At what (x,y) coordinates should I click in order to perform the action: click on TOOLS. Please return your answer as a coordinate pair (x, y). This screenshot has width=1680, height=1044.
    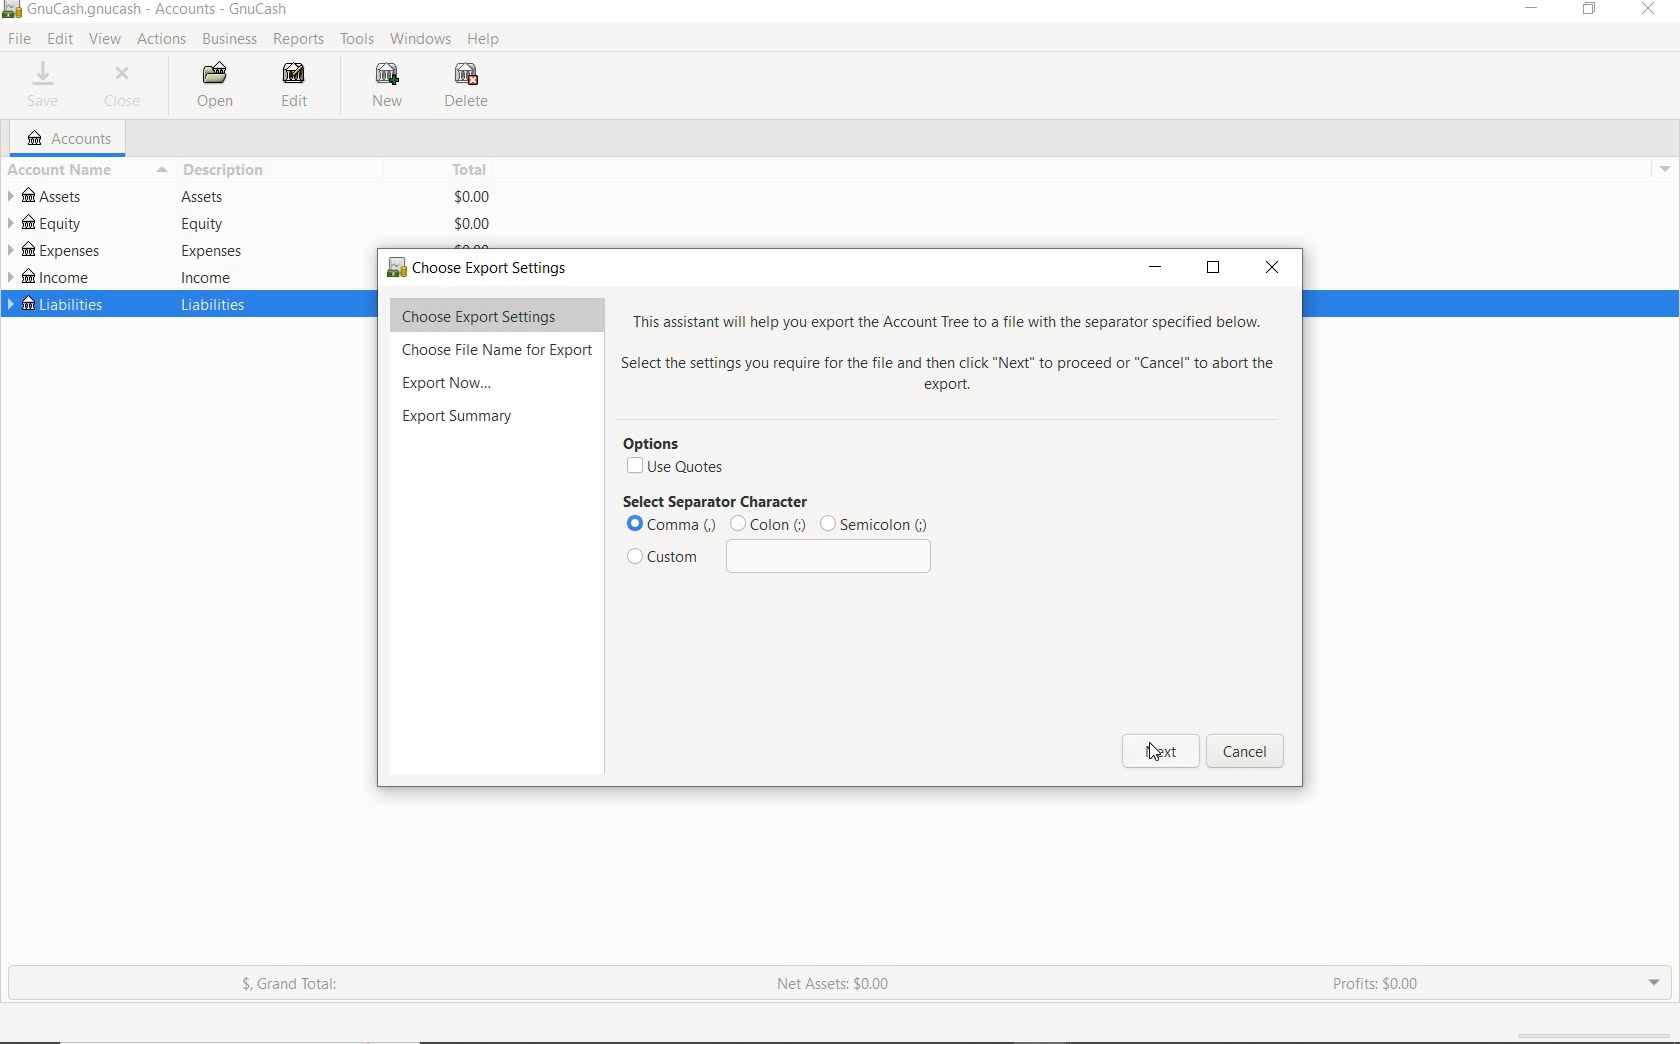
    Looking at the image, I should click on (358, 40).